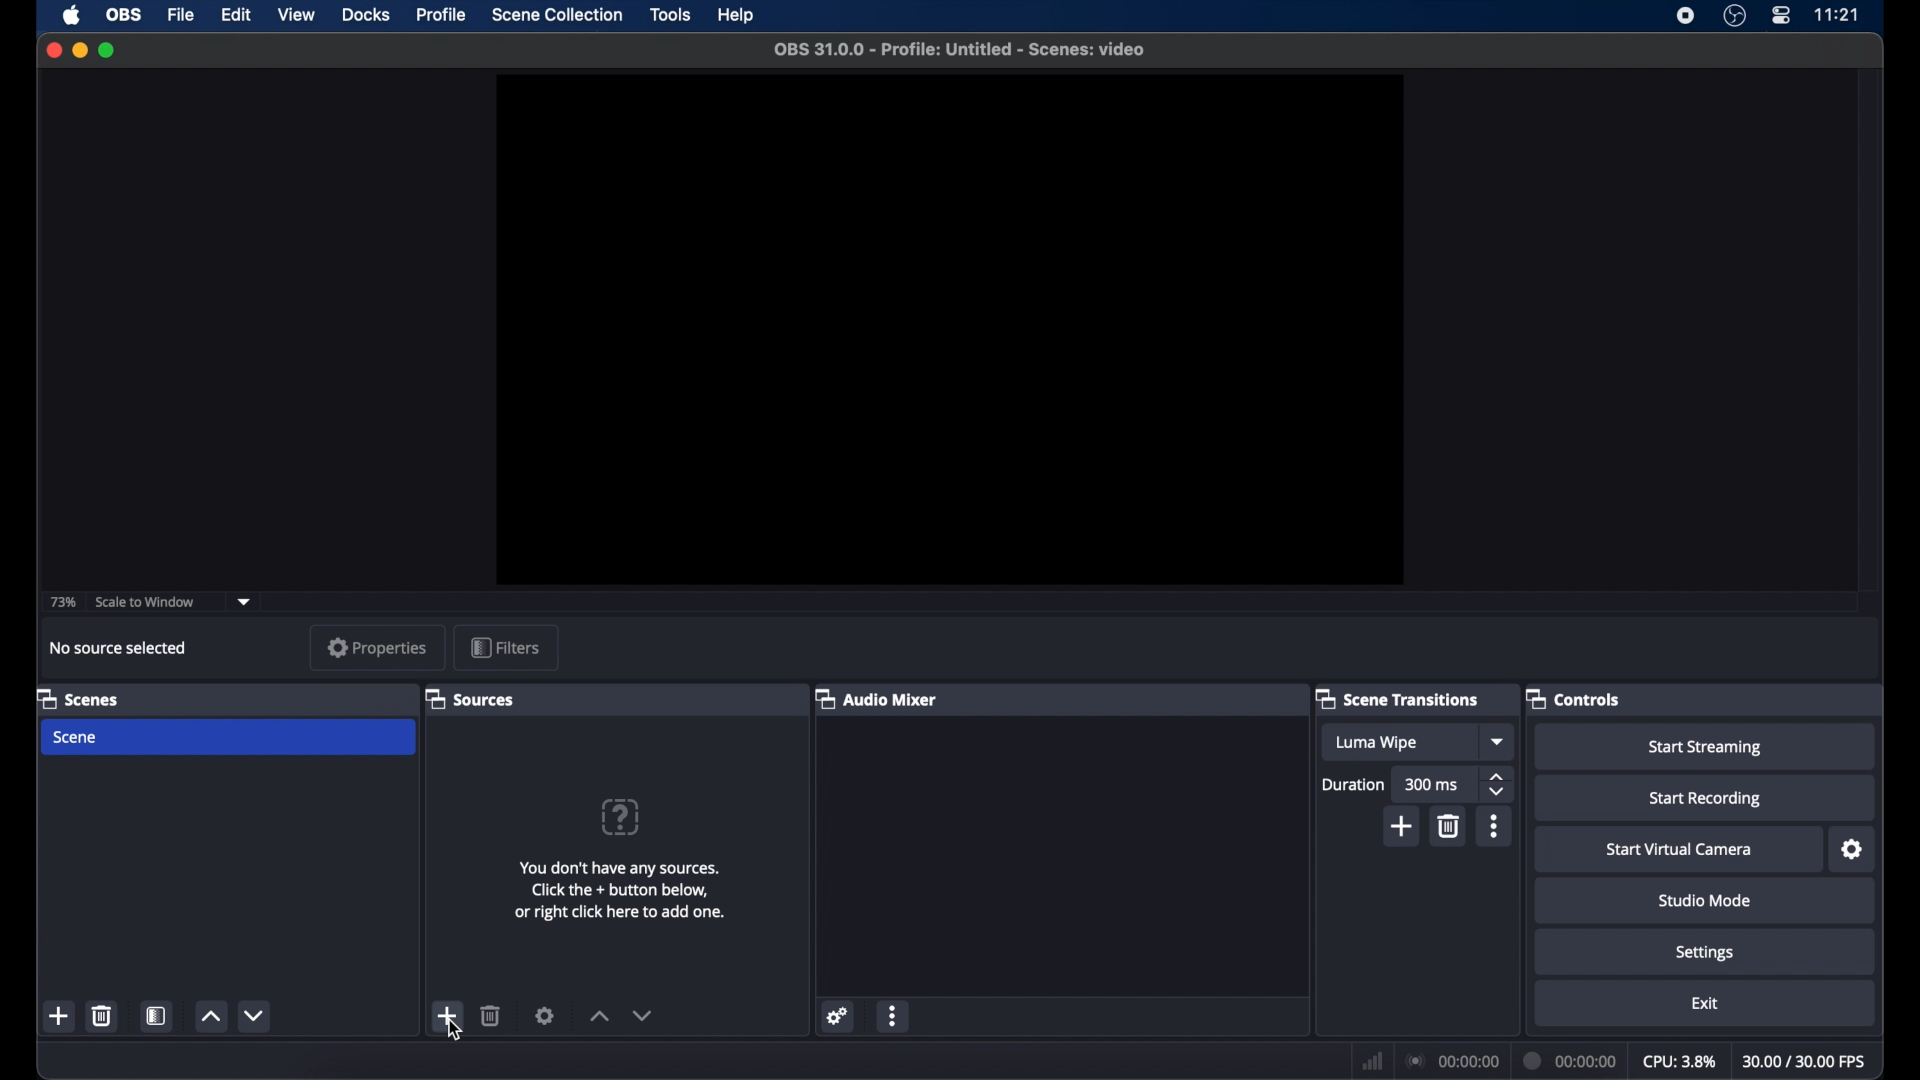  Describe the element at coordinates (1432, 784) in the screenshot. I see `300 ms` at that location.